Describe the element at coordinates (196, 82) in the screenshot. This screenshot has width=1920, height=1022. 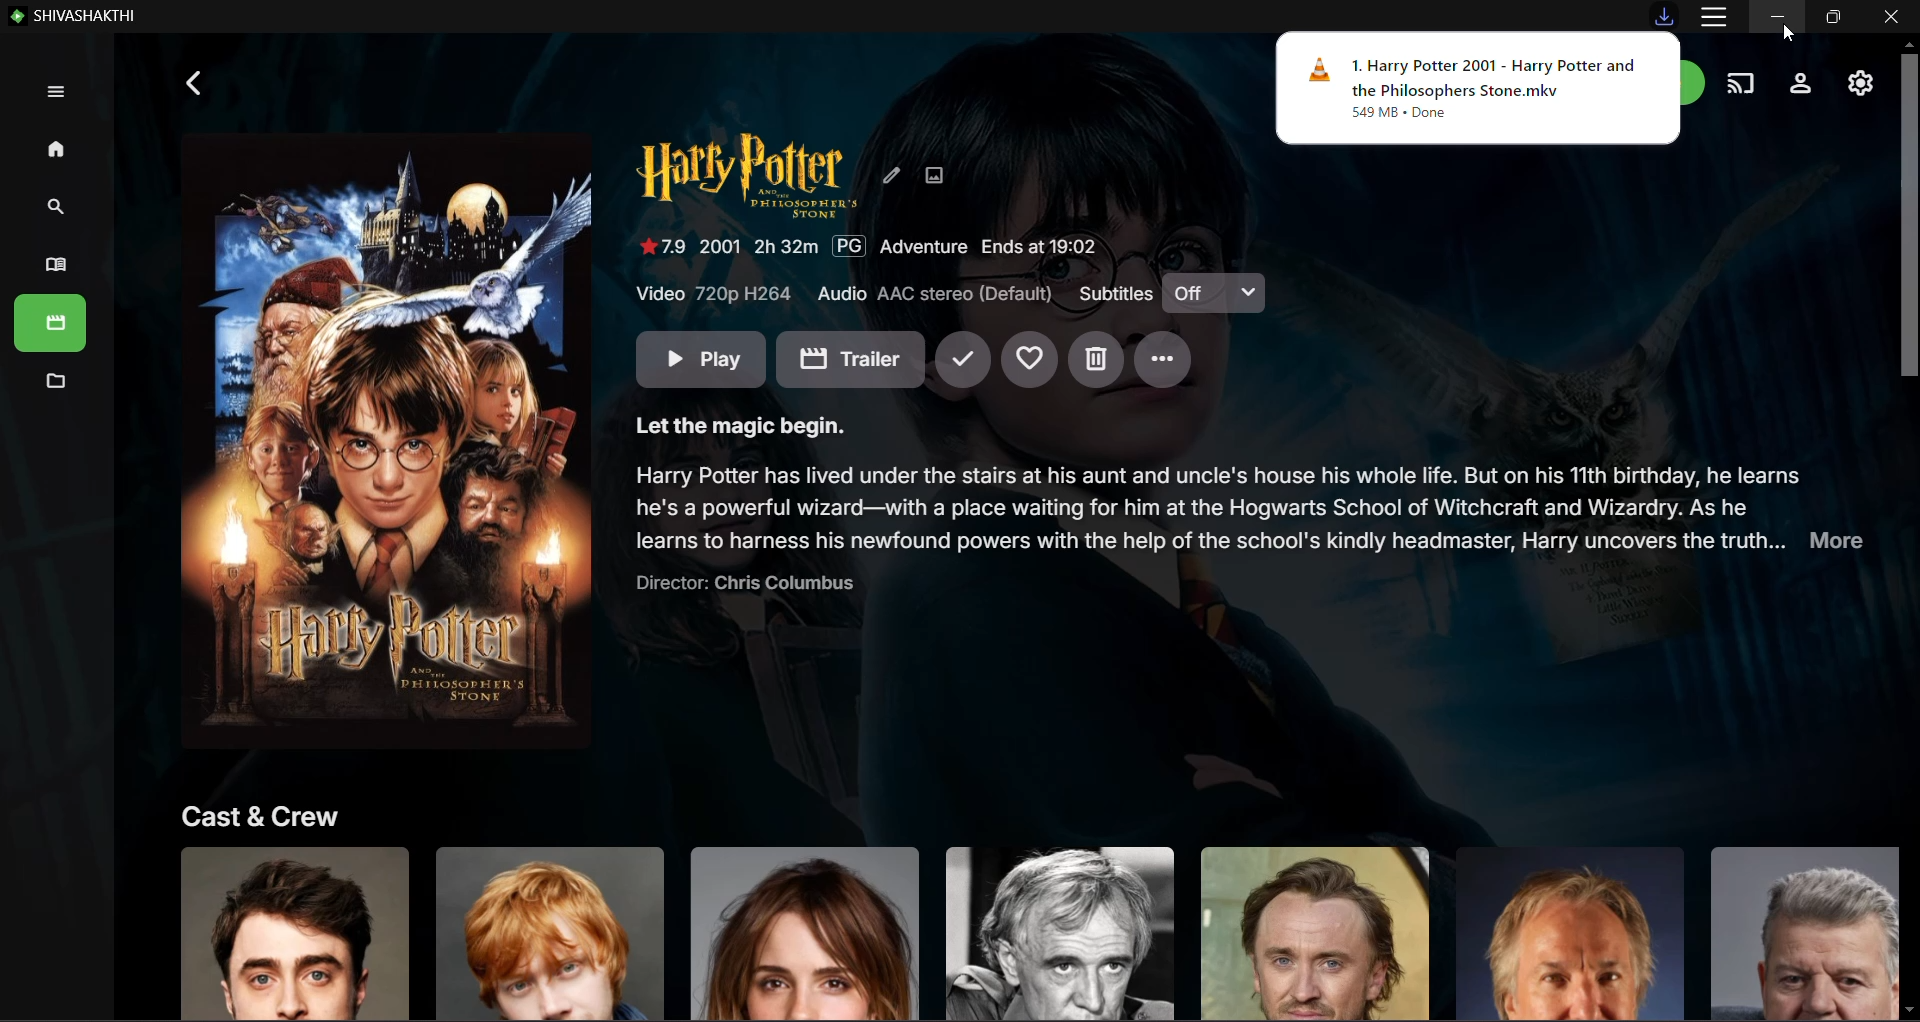
I see `Back` at that location.